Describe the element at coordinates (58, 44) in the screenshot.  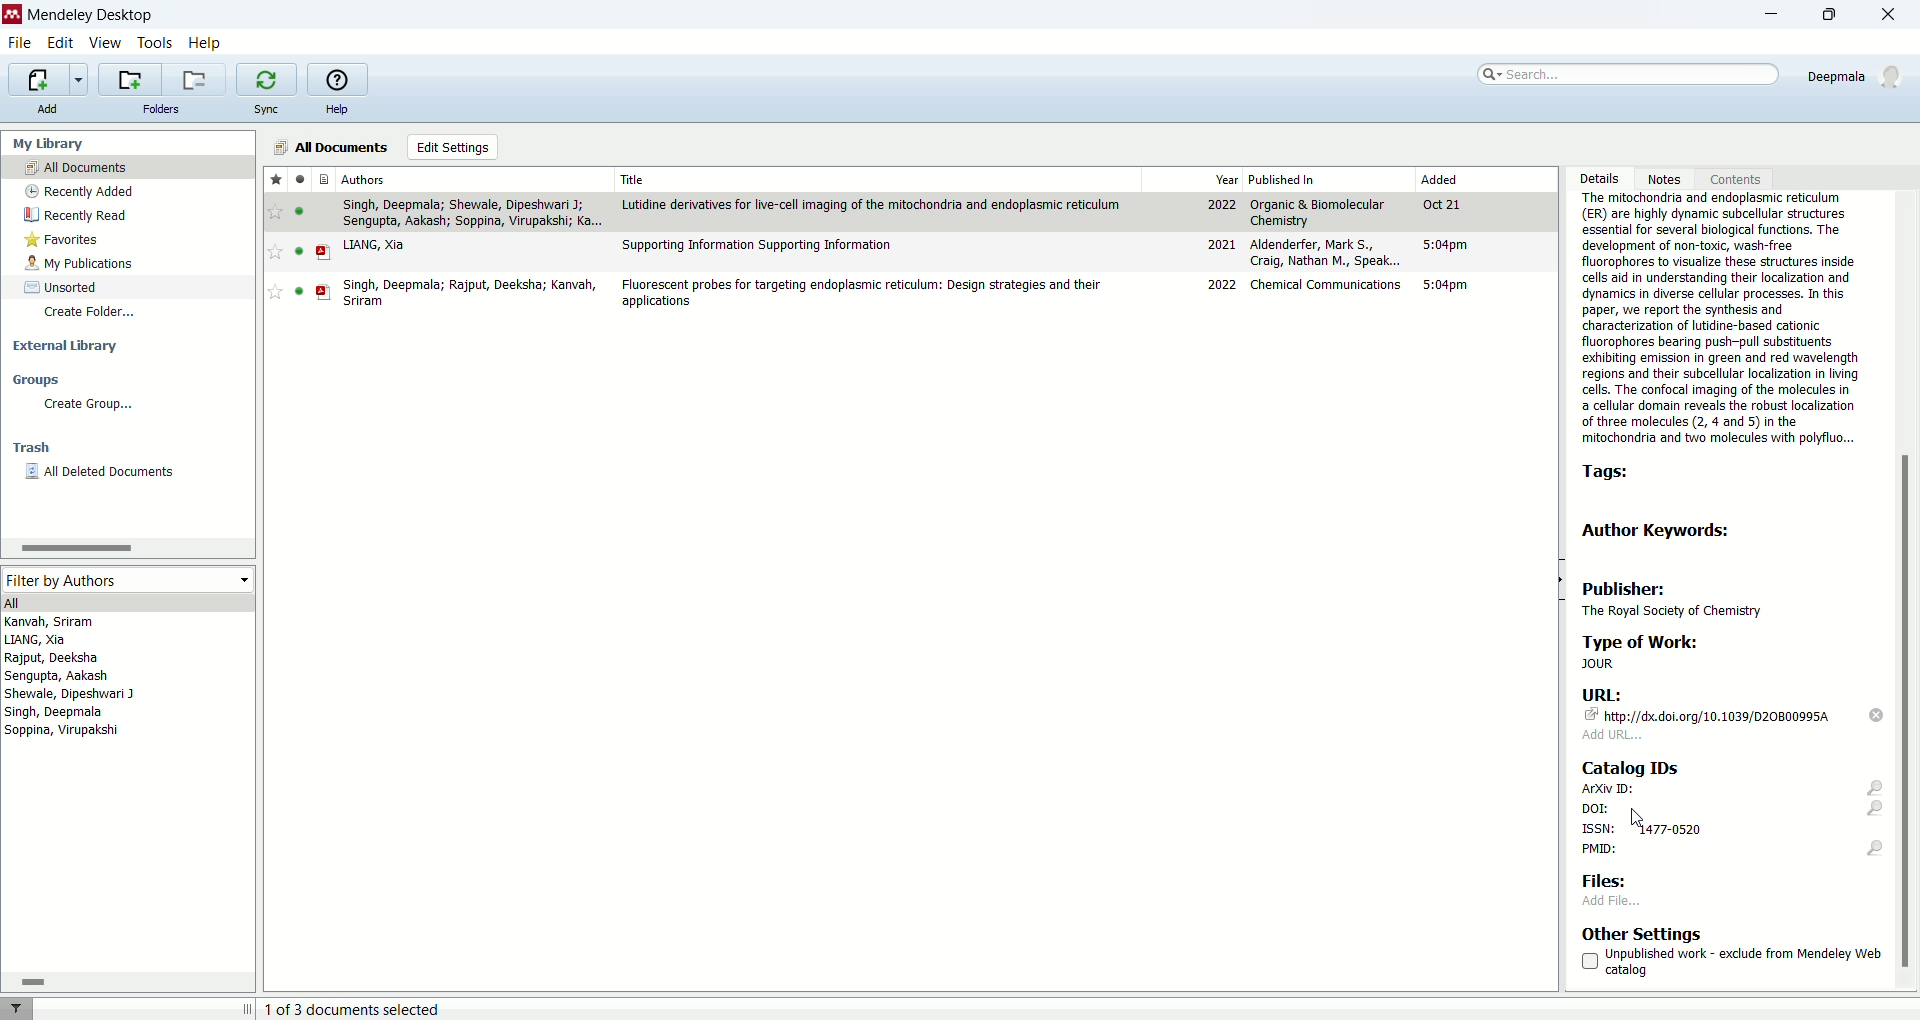
I see `edit` at that location.